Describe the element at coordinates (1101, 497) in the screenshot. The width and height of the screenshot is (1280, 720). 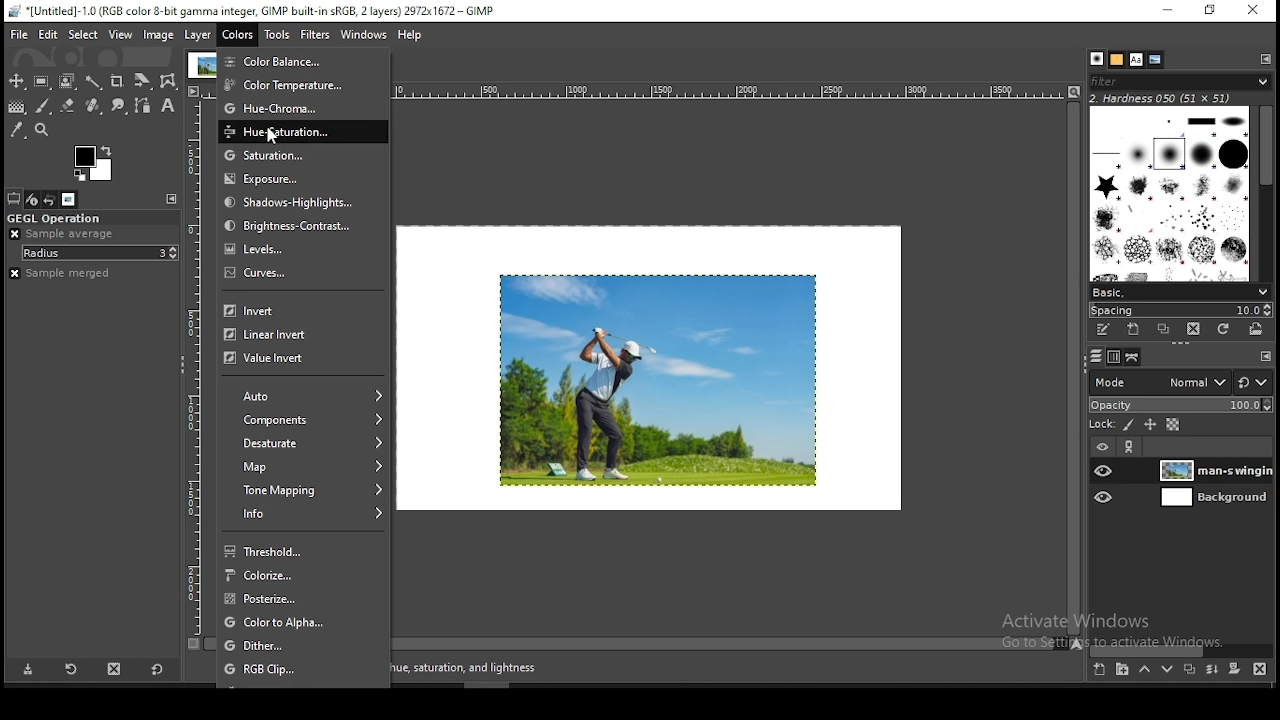
I see `layer visibility on/off` at that location.